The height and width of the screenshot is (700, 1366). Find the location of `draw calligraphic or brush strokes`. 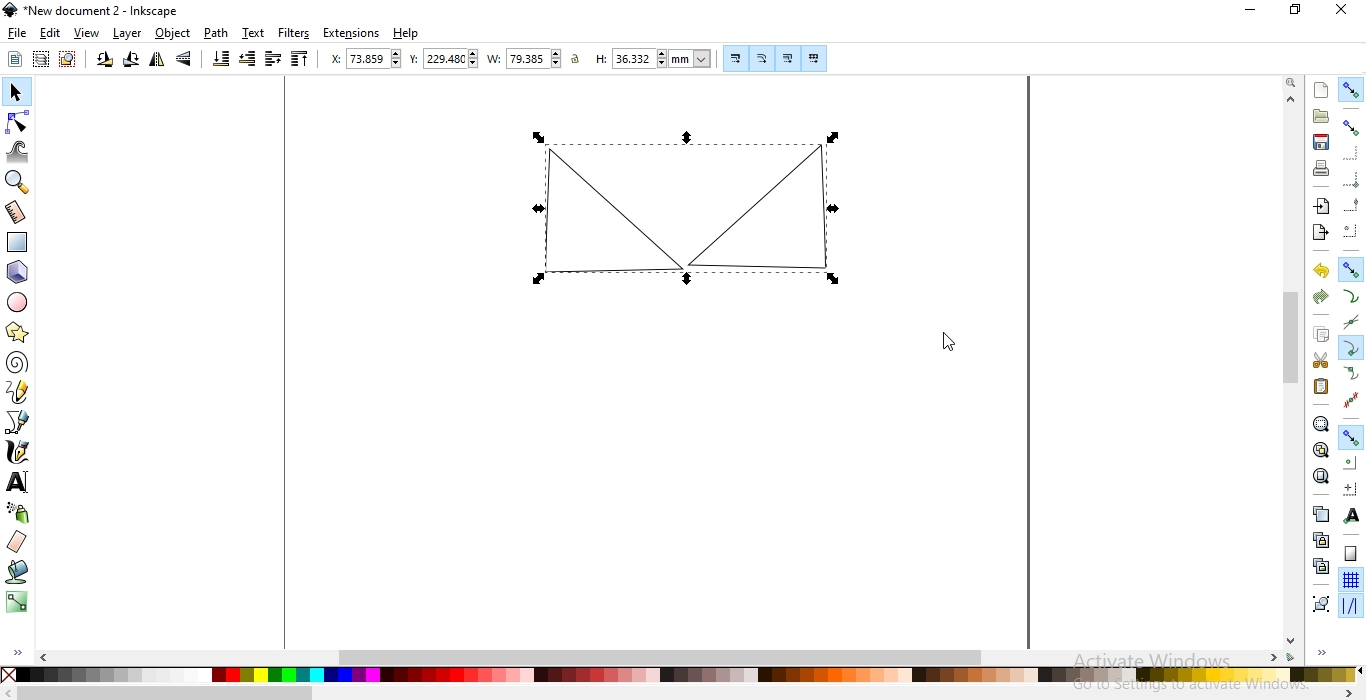

draw calligraphic or brush strokes is located at coordinates (18, 454).